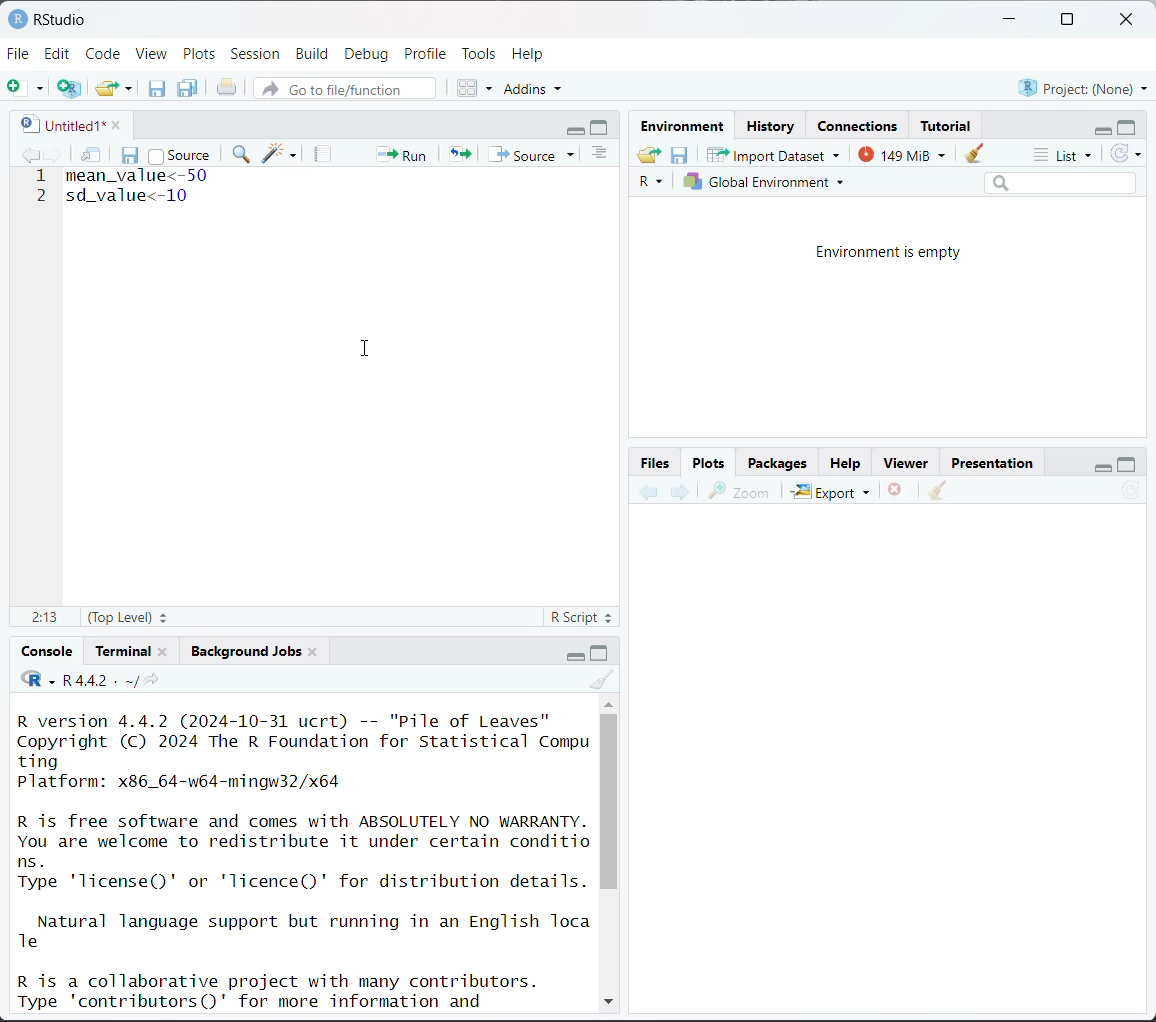  Describe the element at coordinates (228, 88) in the screenshot. I see `print the current file` at that location.